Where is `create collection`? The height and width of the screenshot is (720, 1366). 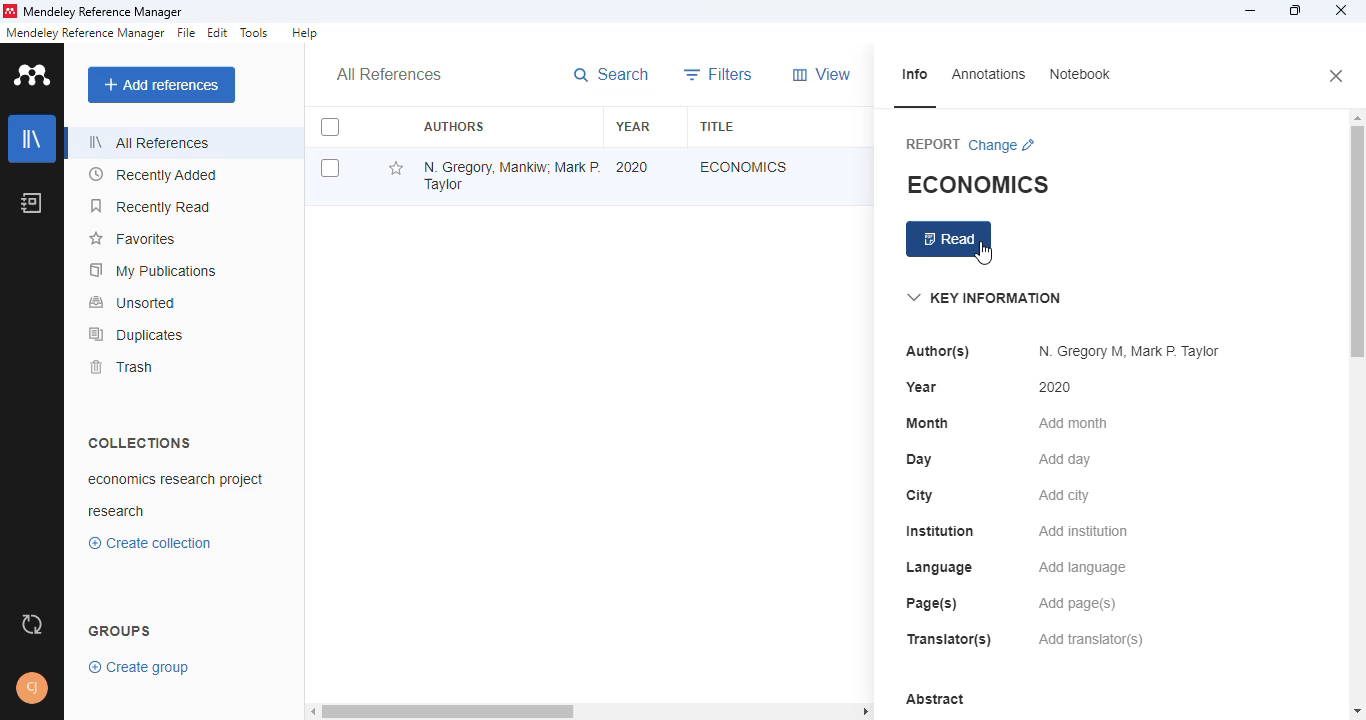 create collection is located at coordinates (150, 543).